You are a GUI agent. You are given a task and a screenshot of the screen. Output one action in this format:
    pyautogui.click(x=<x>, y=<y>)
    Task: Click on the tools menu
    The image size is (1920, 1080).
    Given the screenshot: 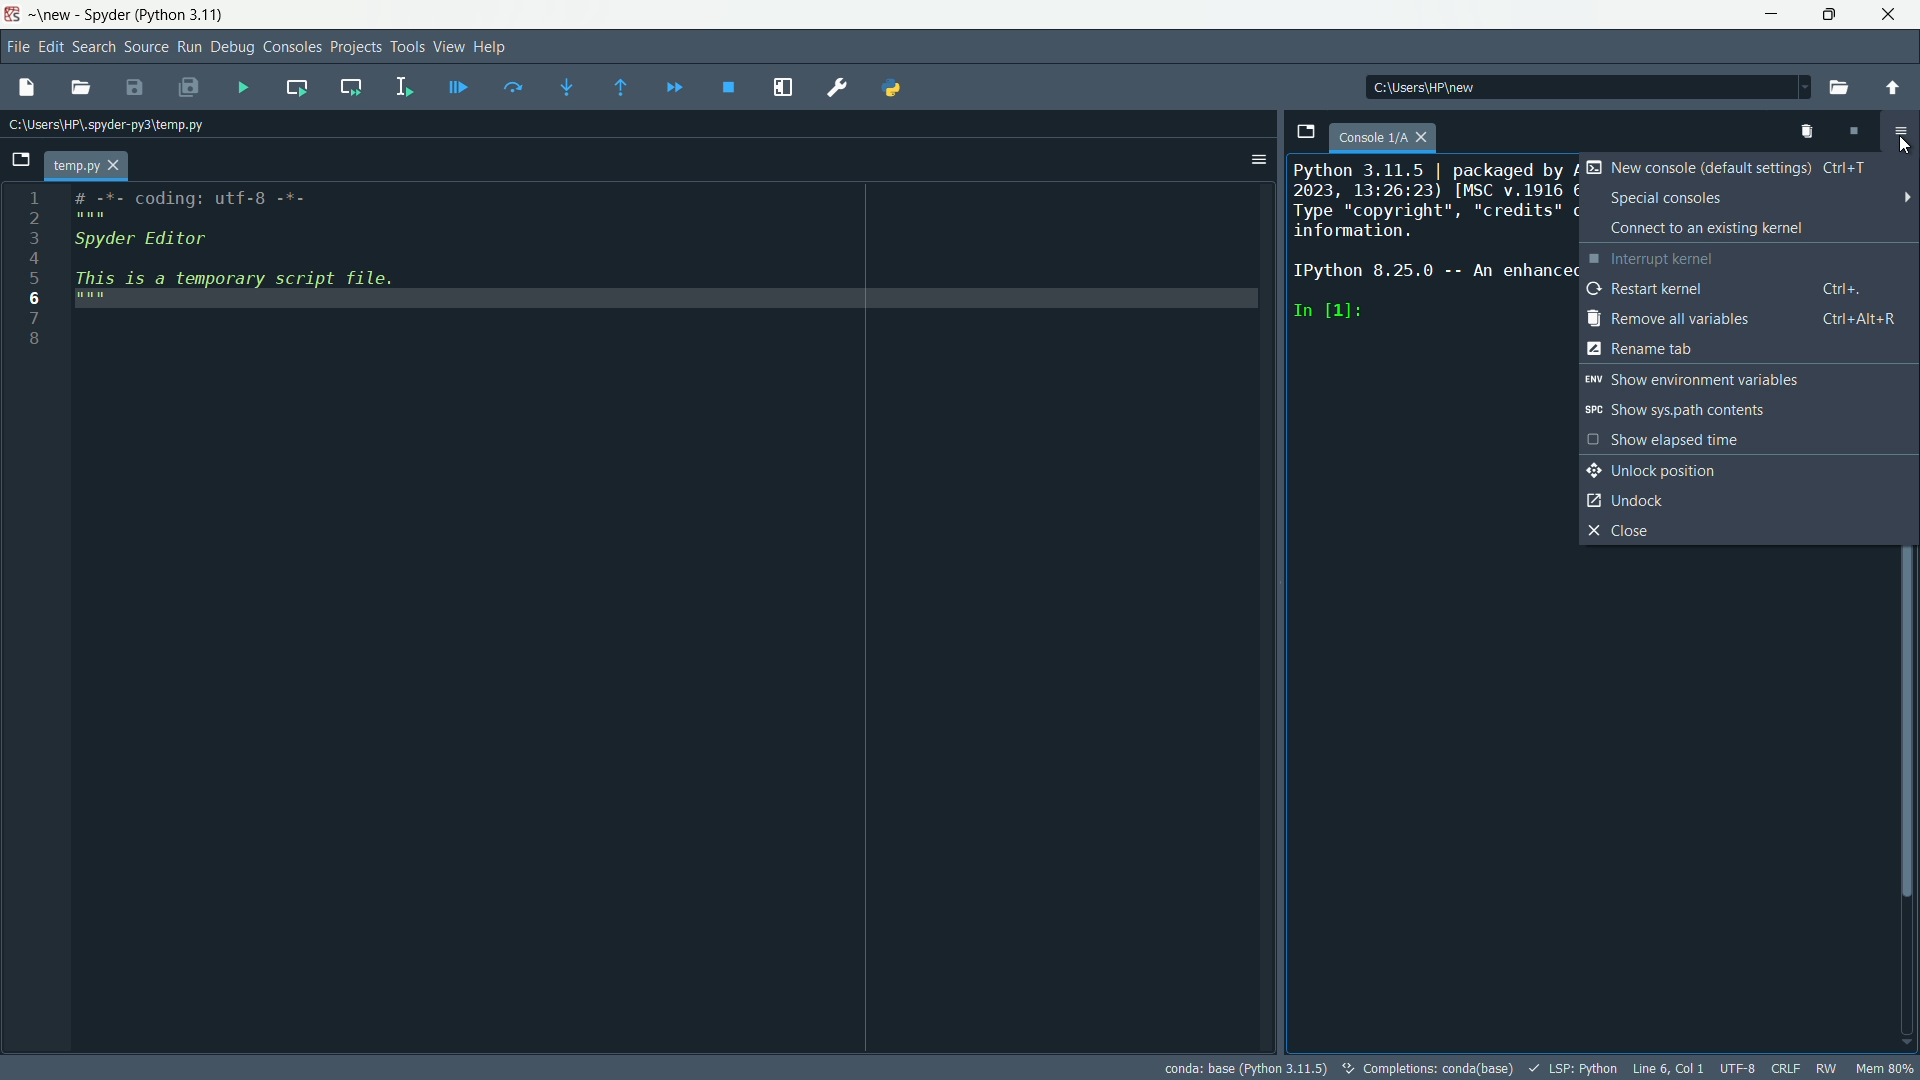 What is the action you would take?
    pyautogui.click(x=407, y=47)
    